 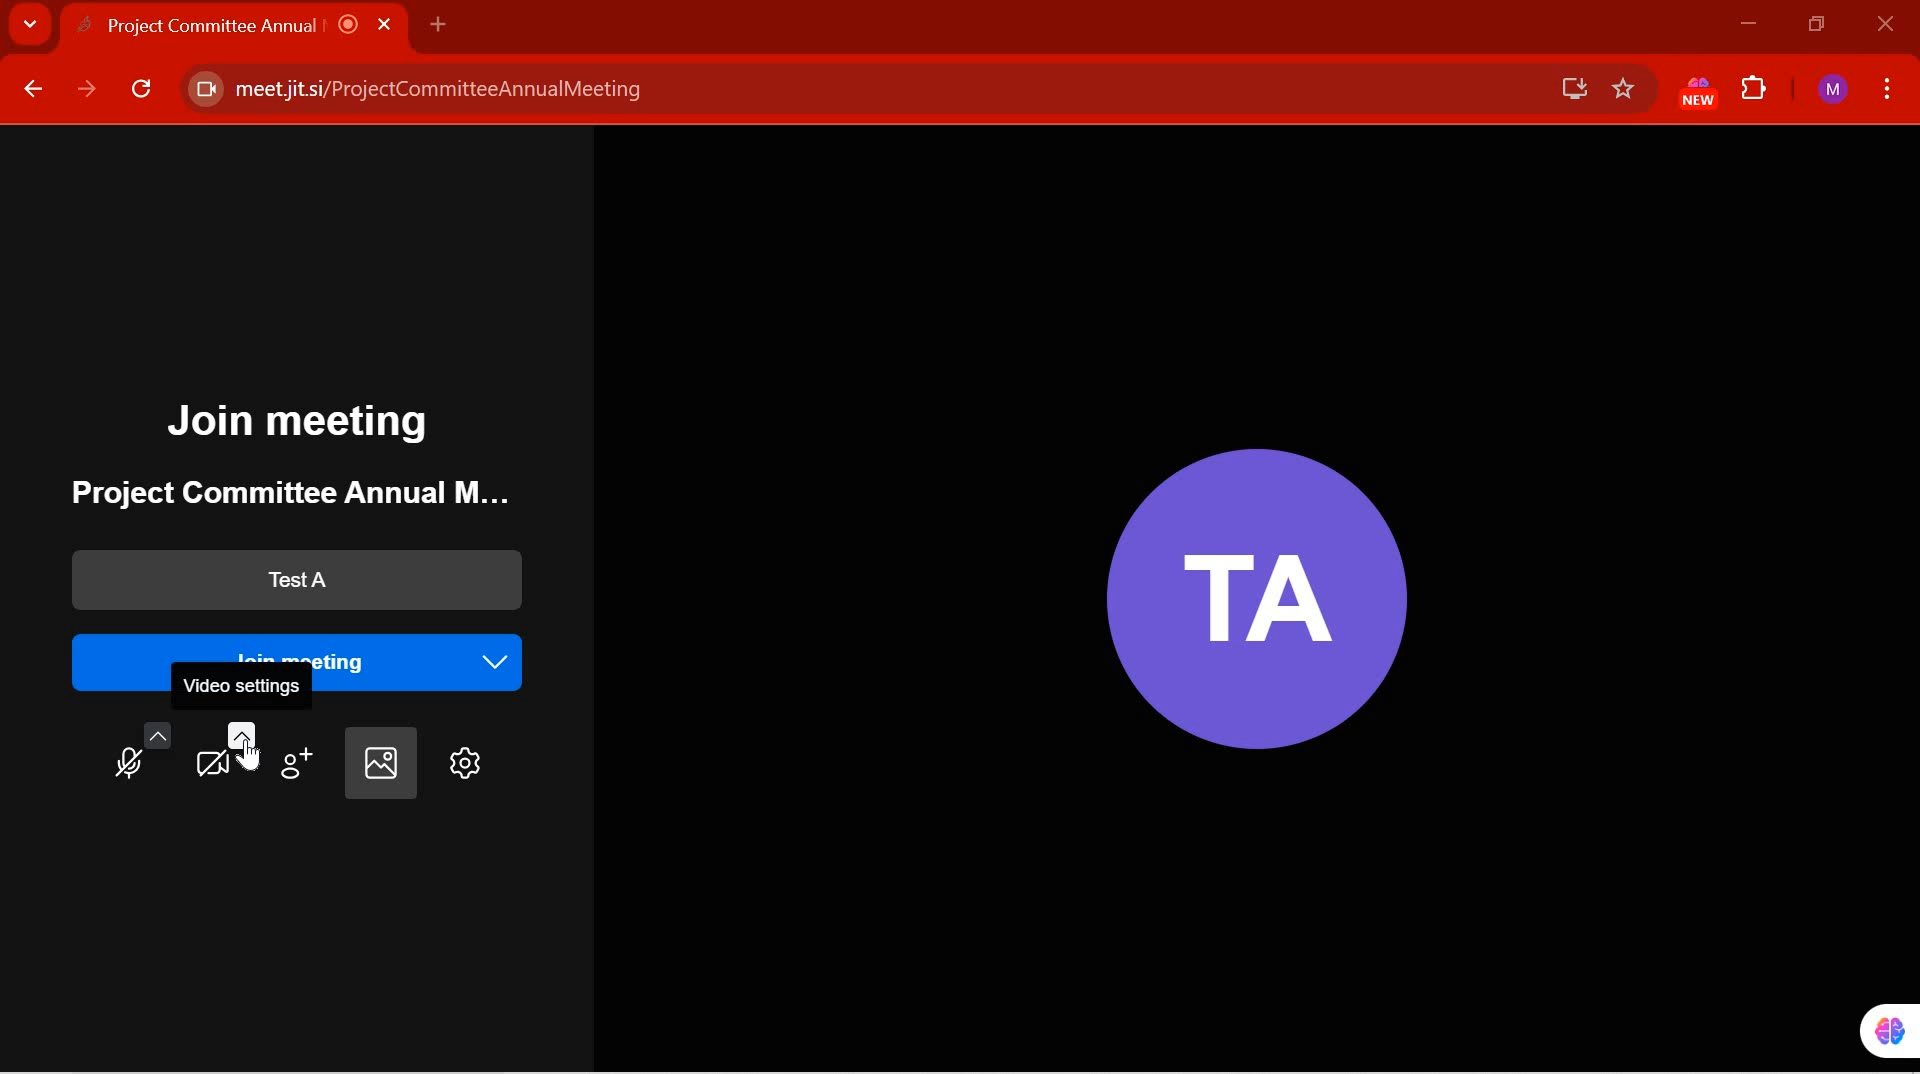 I want to click on select background, so click(x=378, y=764).